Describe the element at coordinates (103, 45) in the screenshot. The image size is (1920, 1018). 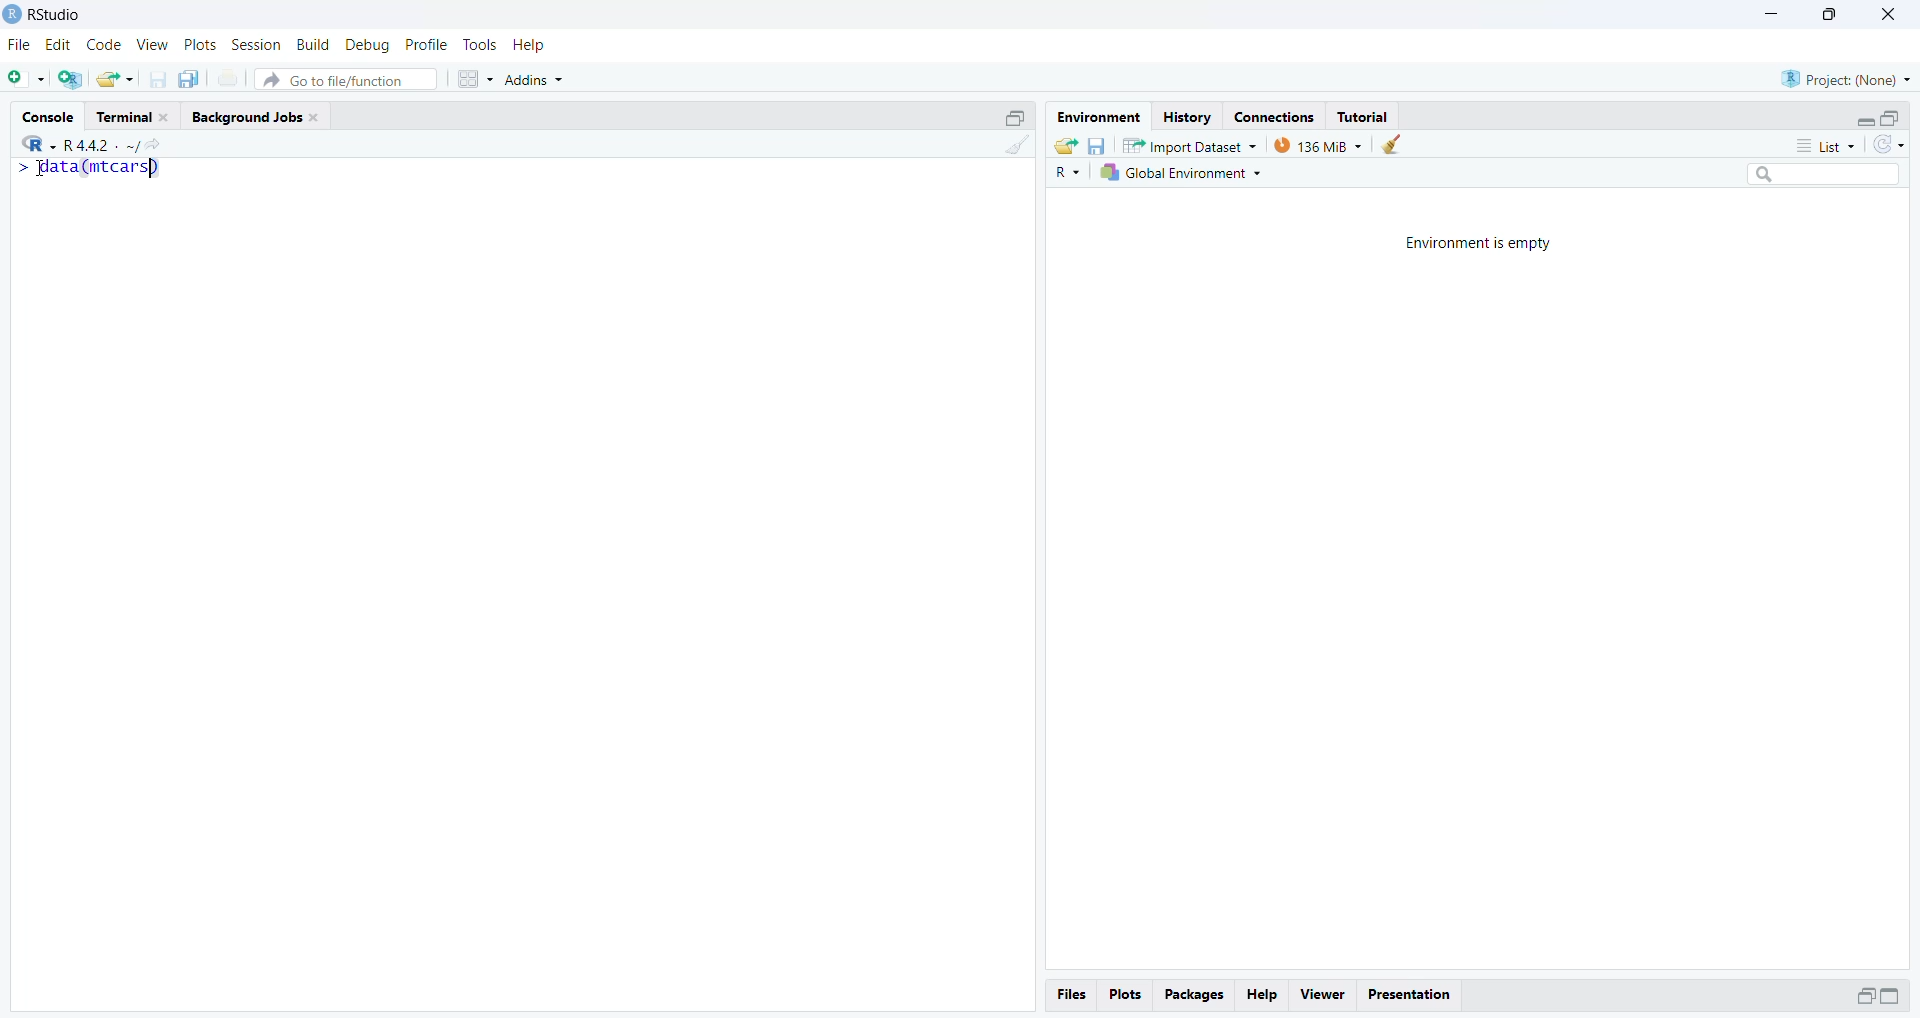
I see `Code` at that location.